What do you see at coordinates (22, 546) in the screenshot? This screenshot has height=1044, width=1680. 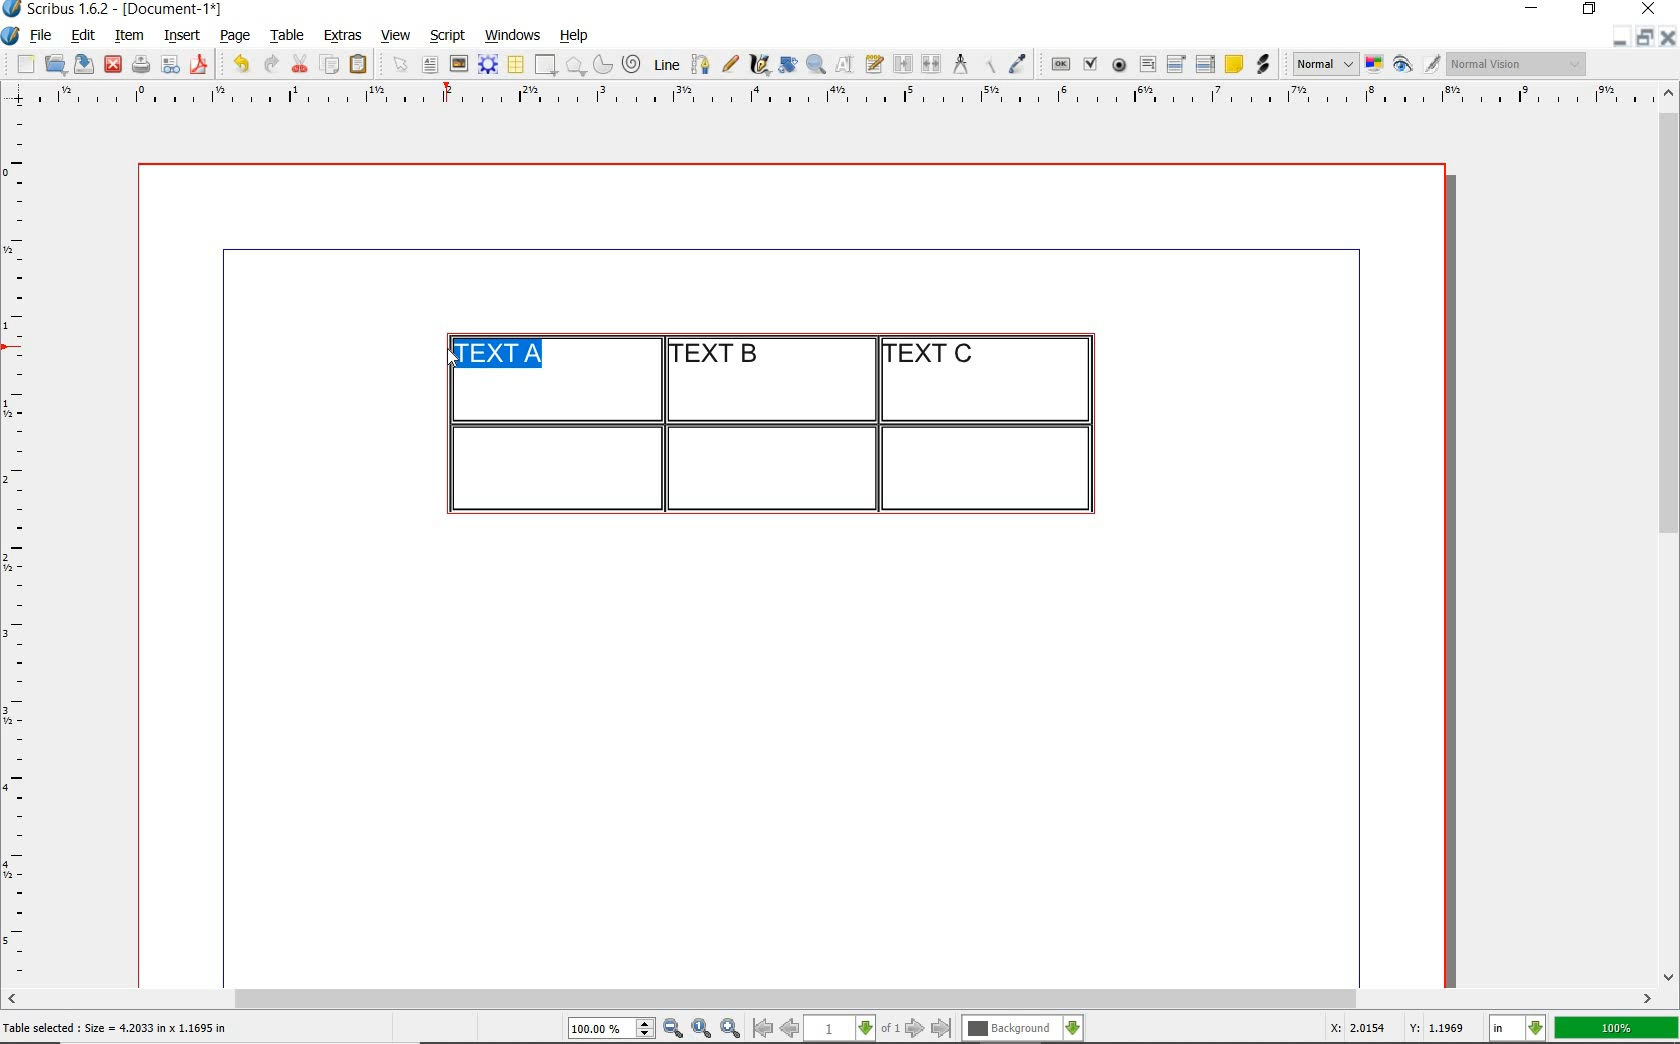 I see `ruler` at bounding box center [22, 546].